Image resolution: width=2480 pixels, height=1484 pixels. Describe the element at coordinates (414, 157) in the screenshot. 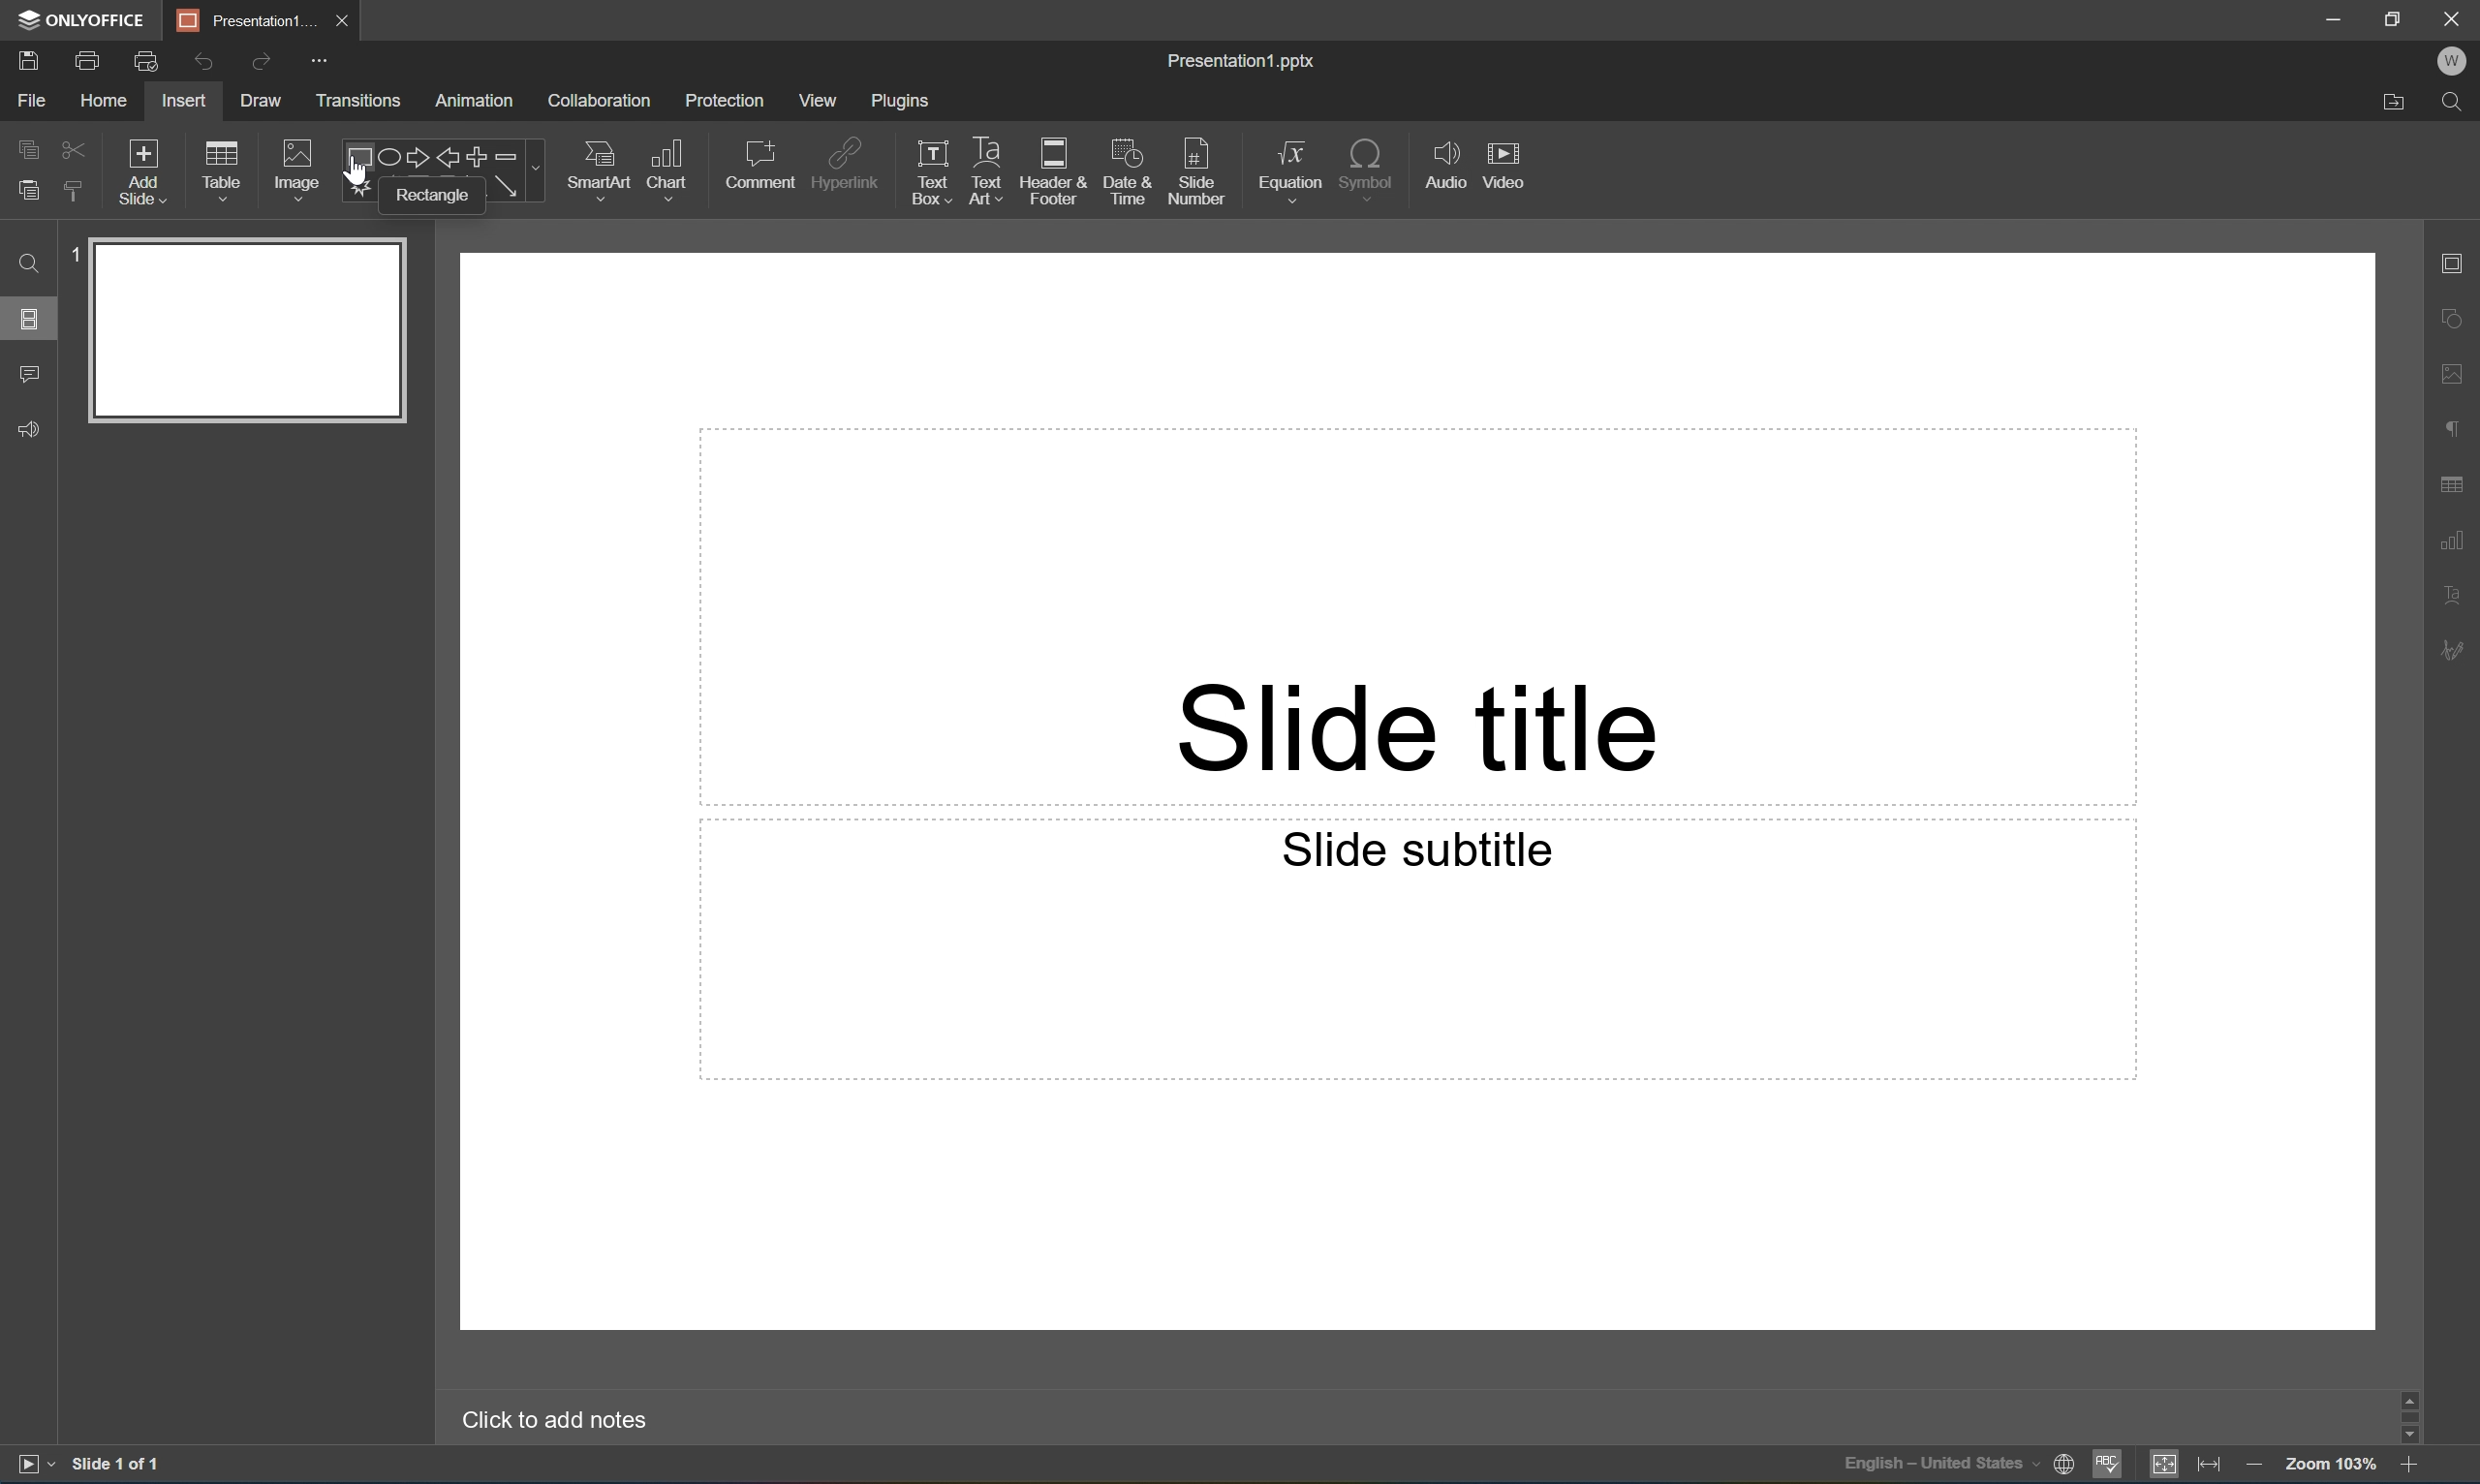

I see `Right arrow` at that location.